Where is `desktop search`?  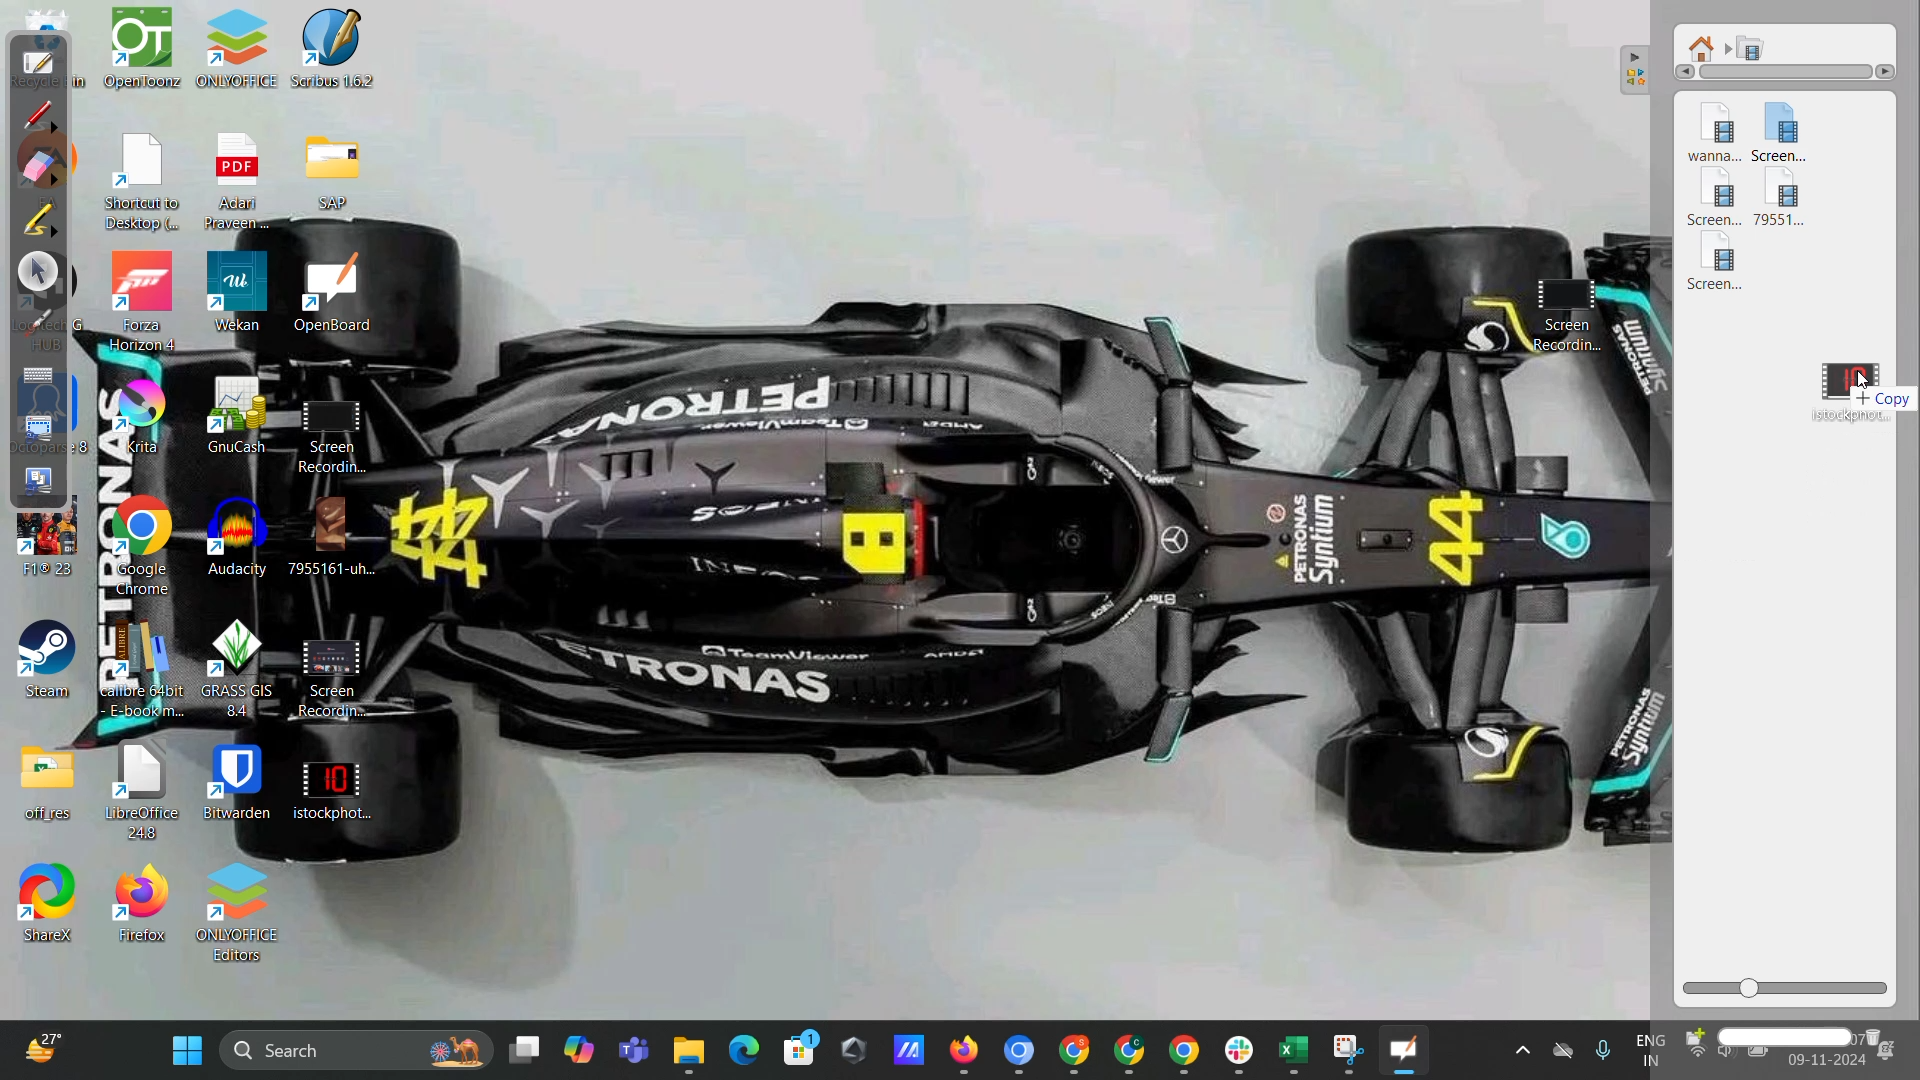
desktop search is located at coordinates (357, 1053).